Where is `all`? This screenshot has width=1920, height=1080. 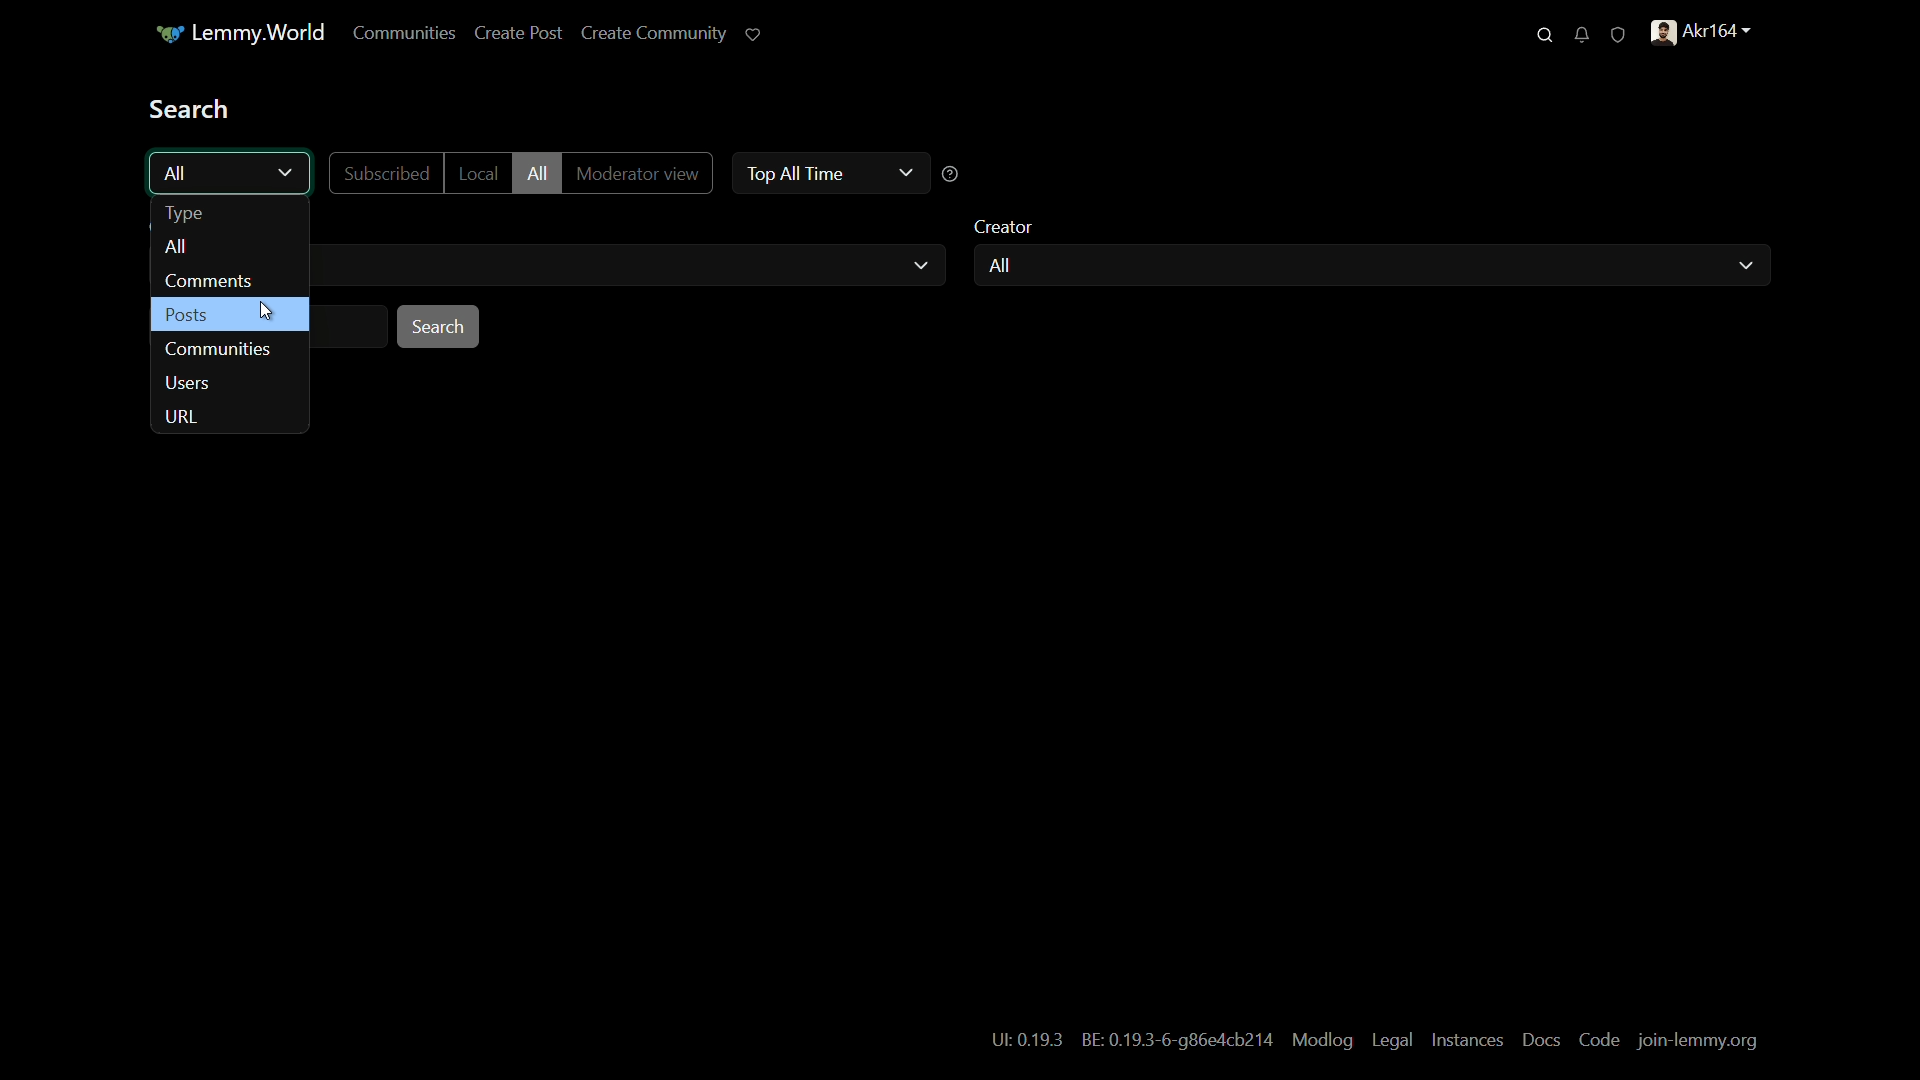
all is located at coordinates (536, 174).